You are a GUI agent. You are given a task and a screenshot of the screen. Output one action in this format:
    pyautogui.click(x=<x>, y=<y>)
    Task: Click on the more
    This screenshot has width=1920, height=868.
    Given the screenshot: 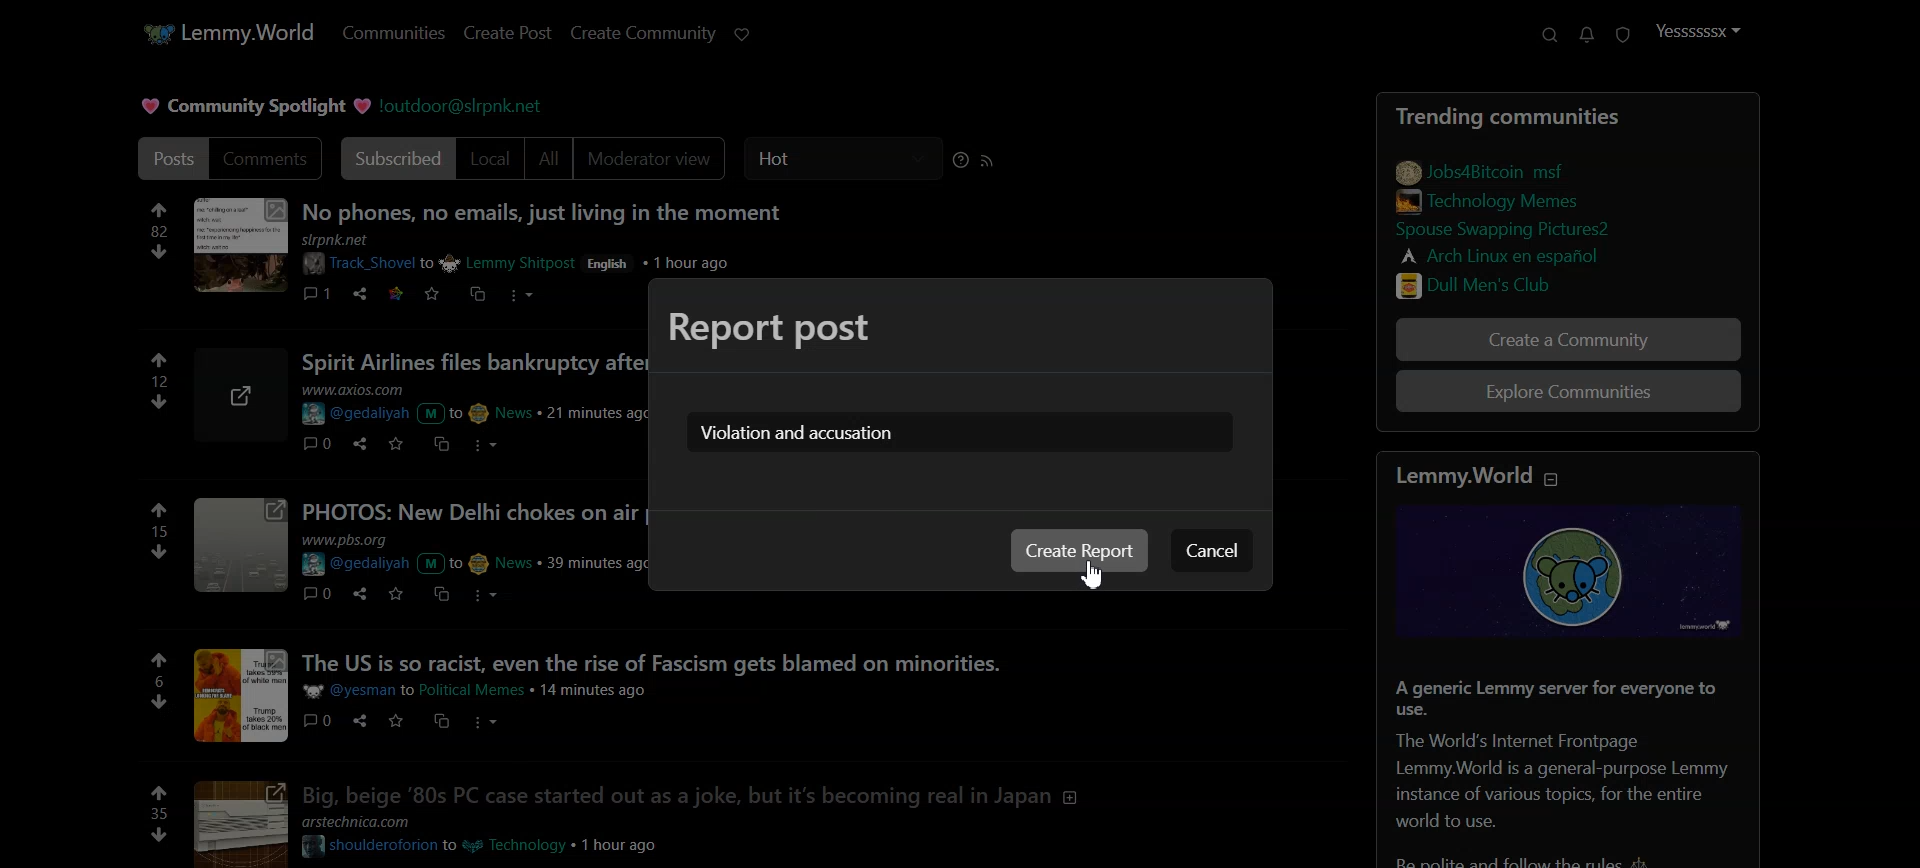 What is the action you would take?
    pyautogui.click(x=491, y=595)
    